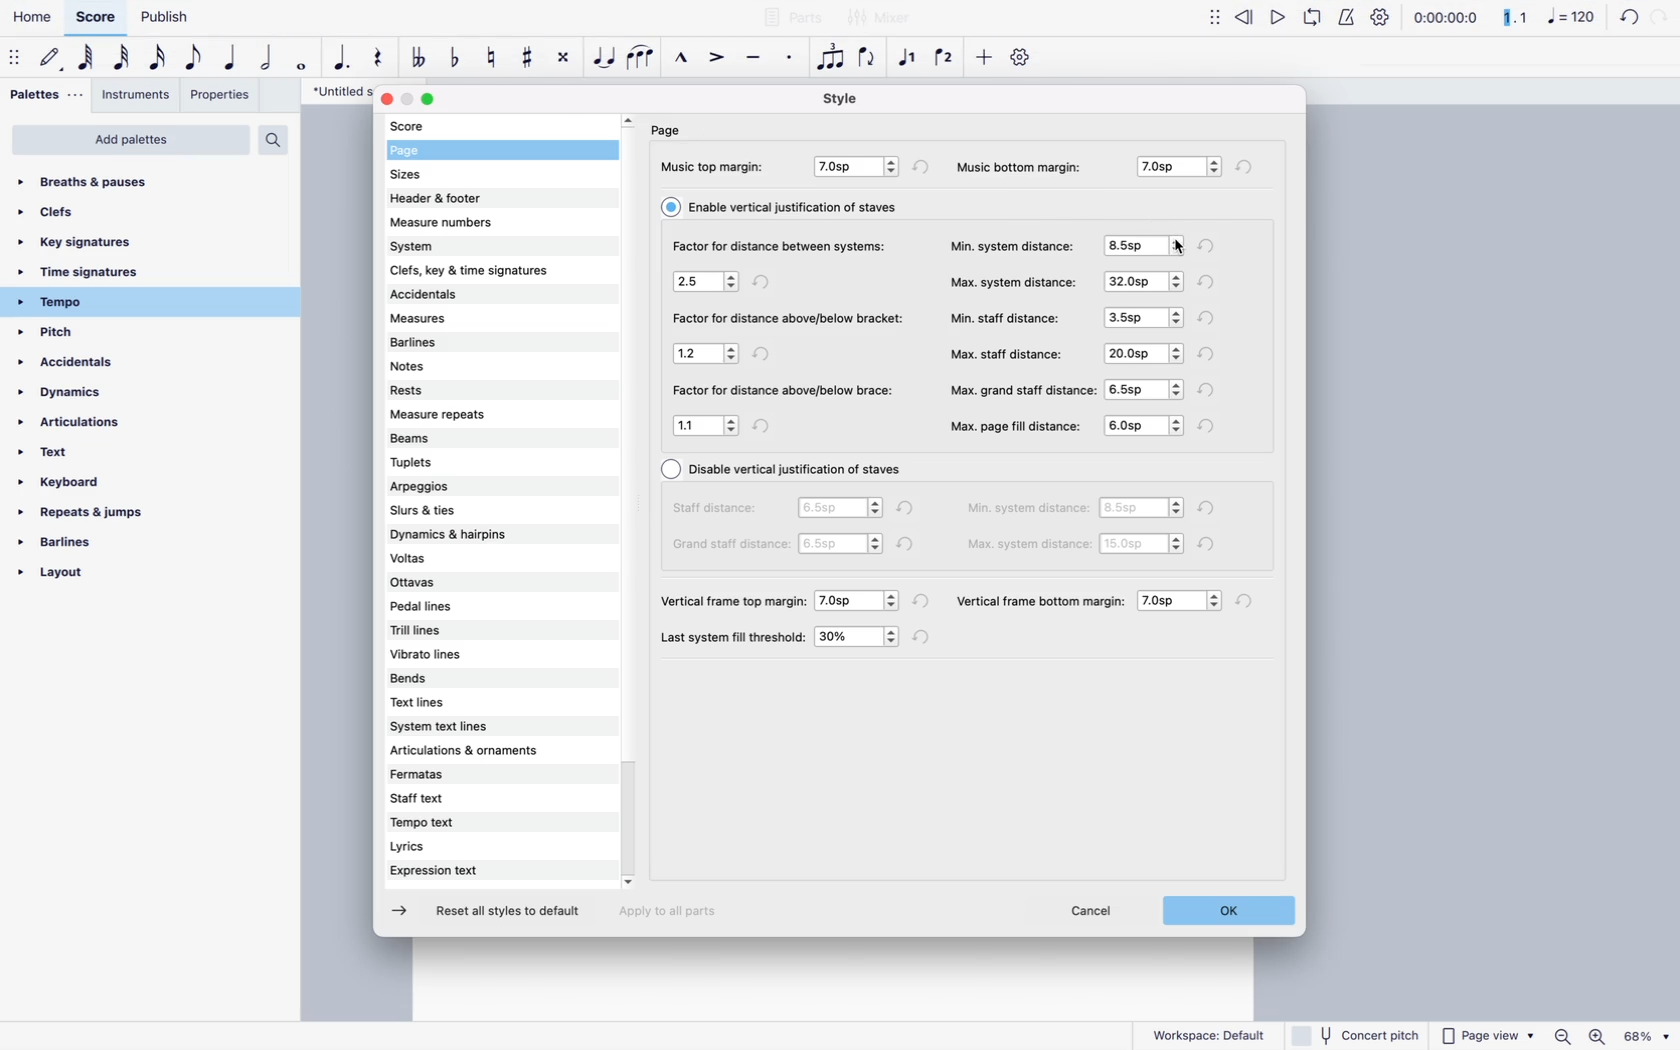 This screenshot has width=1680, height=1050. I want to click on cancel, so click(1096, 913).